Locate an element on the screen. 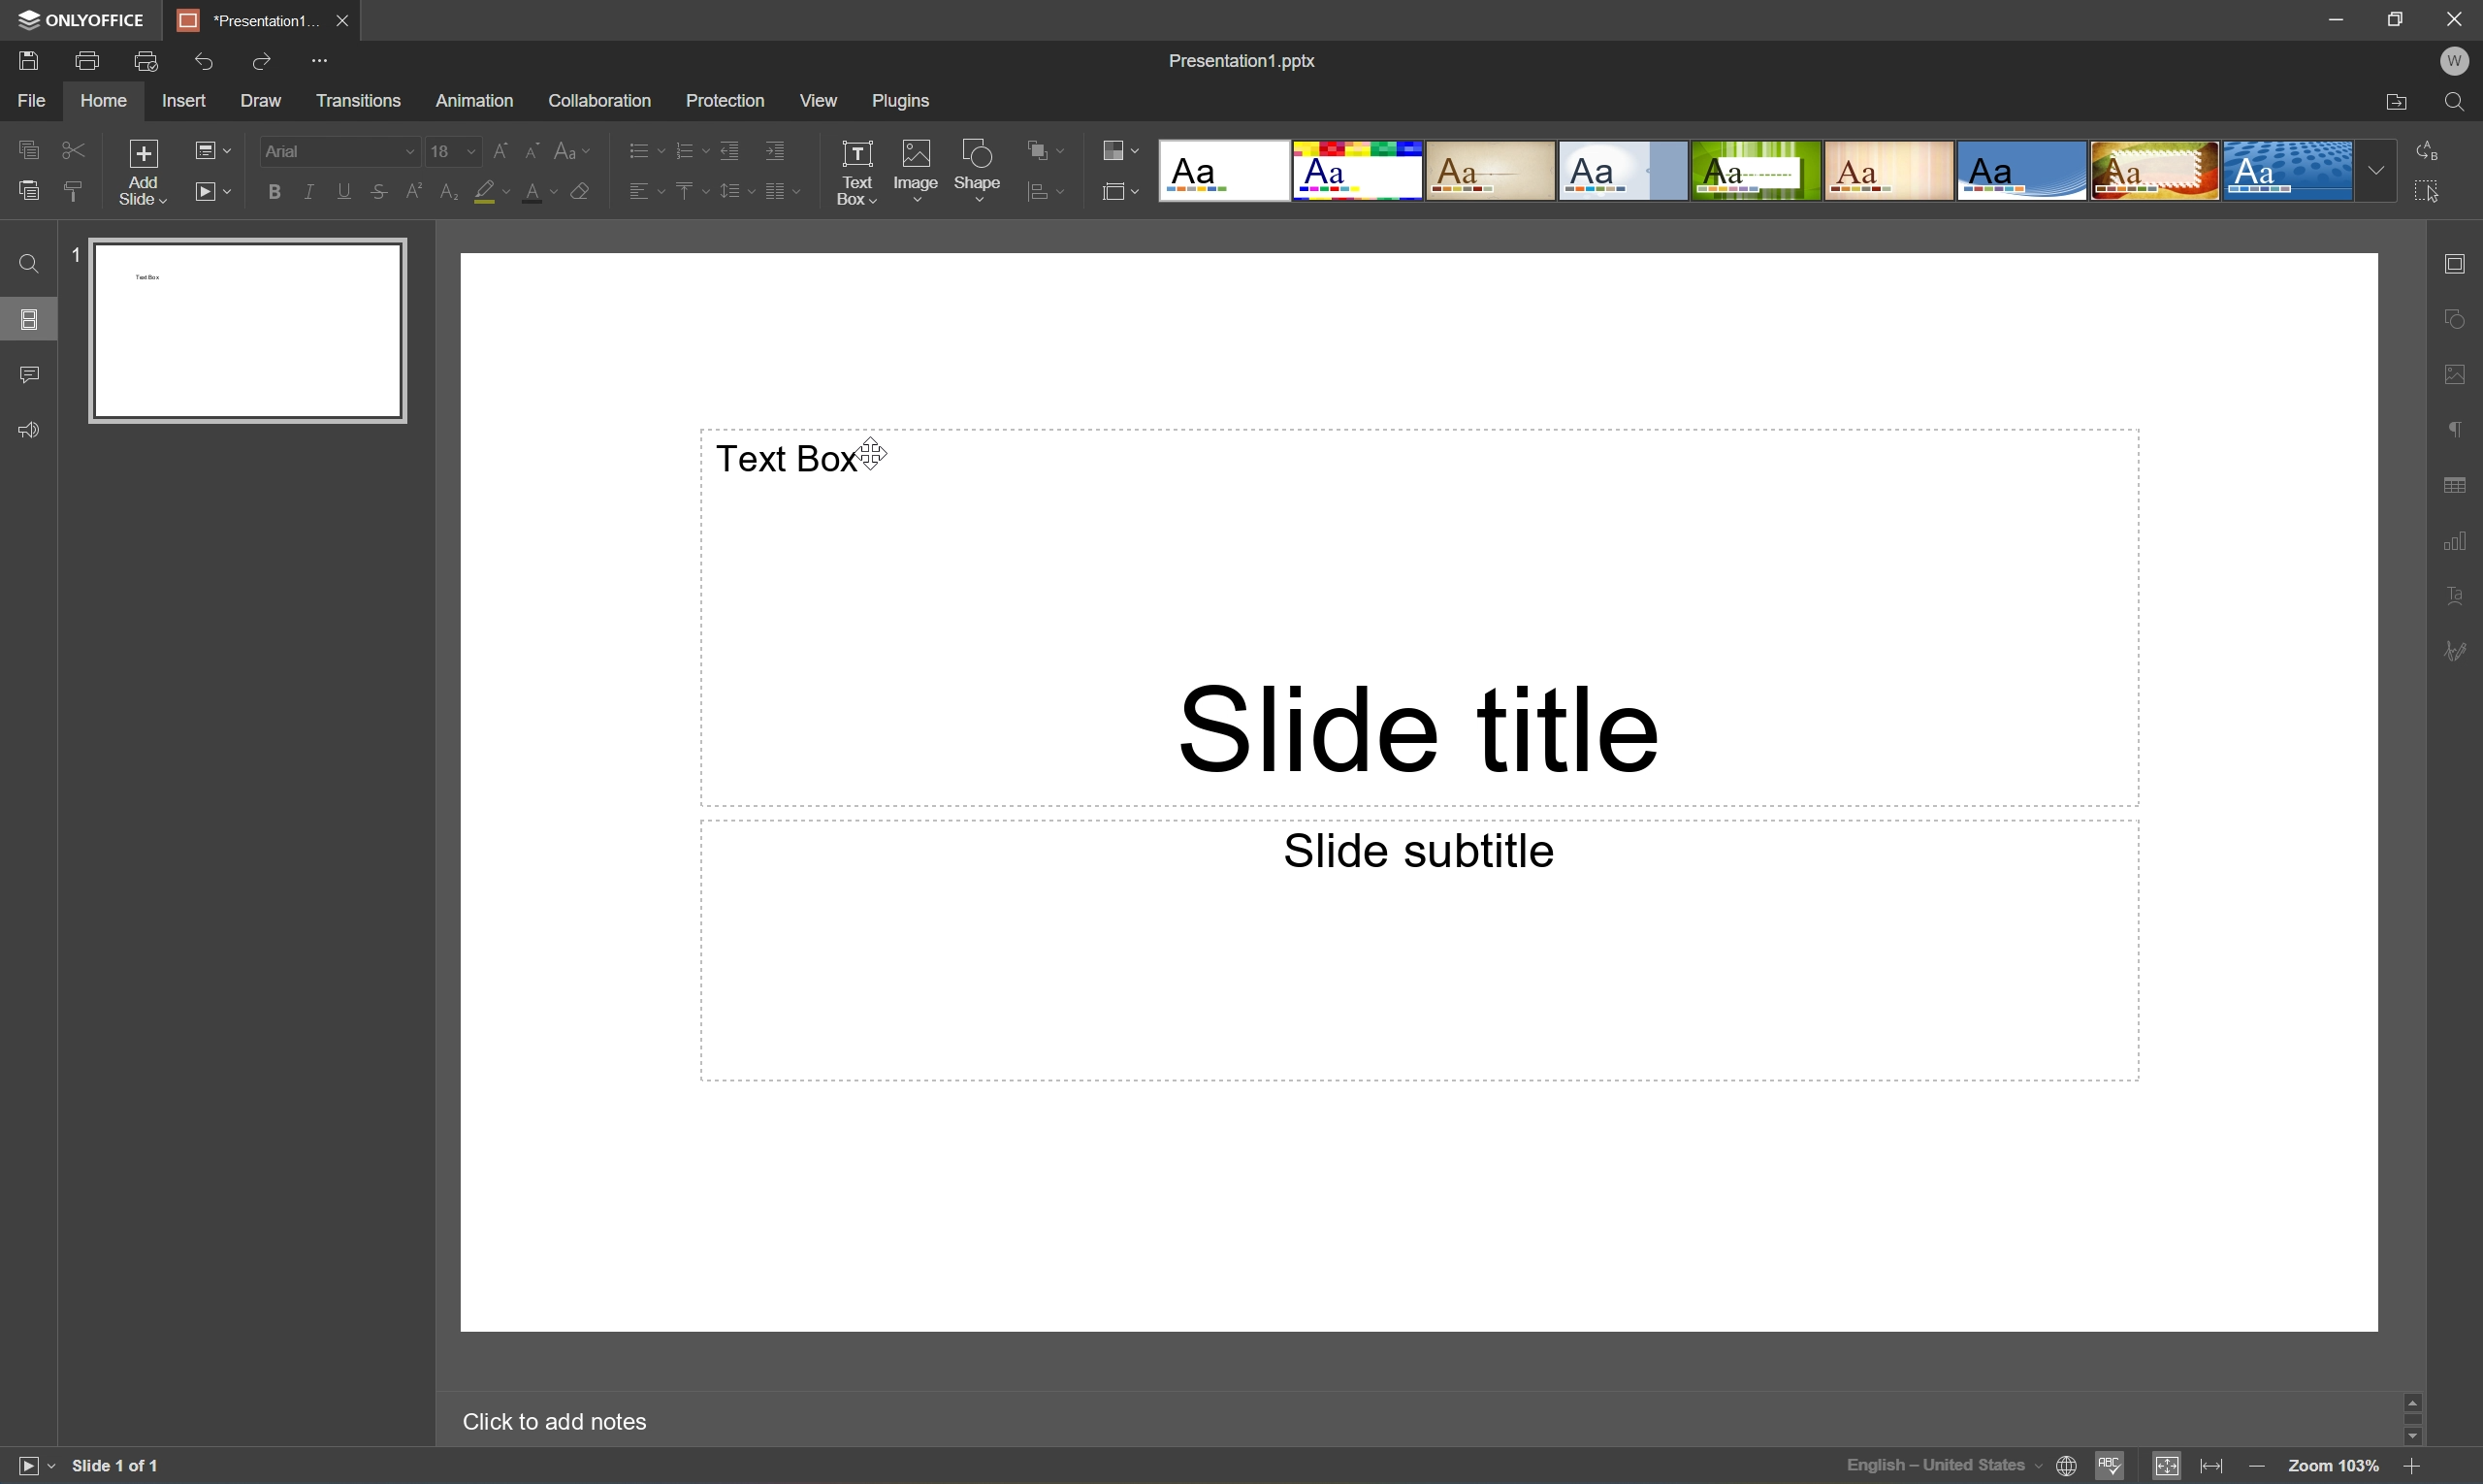 The width and height of the screenshot is (2483, 1484). File is located at coordinates (37, 99).